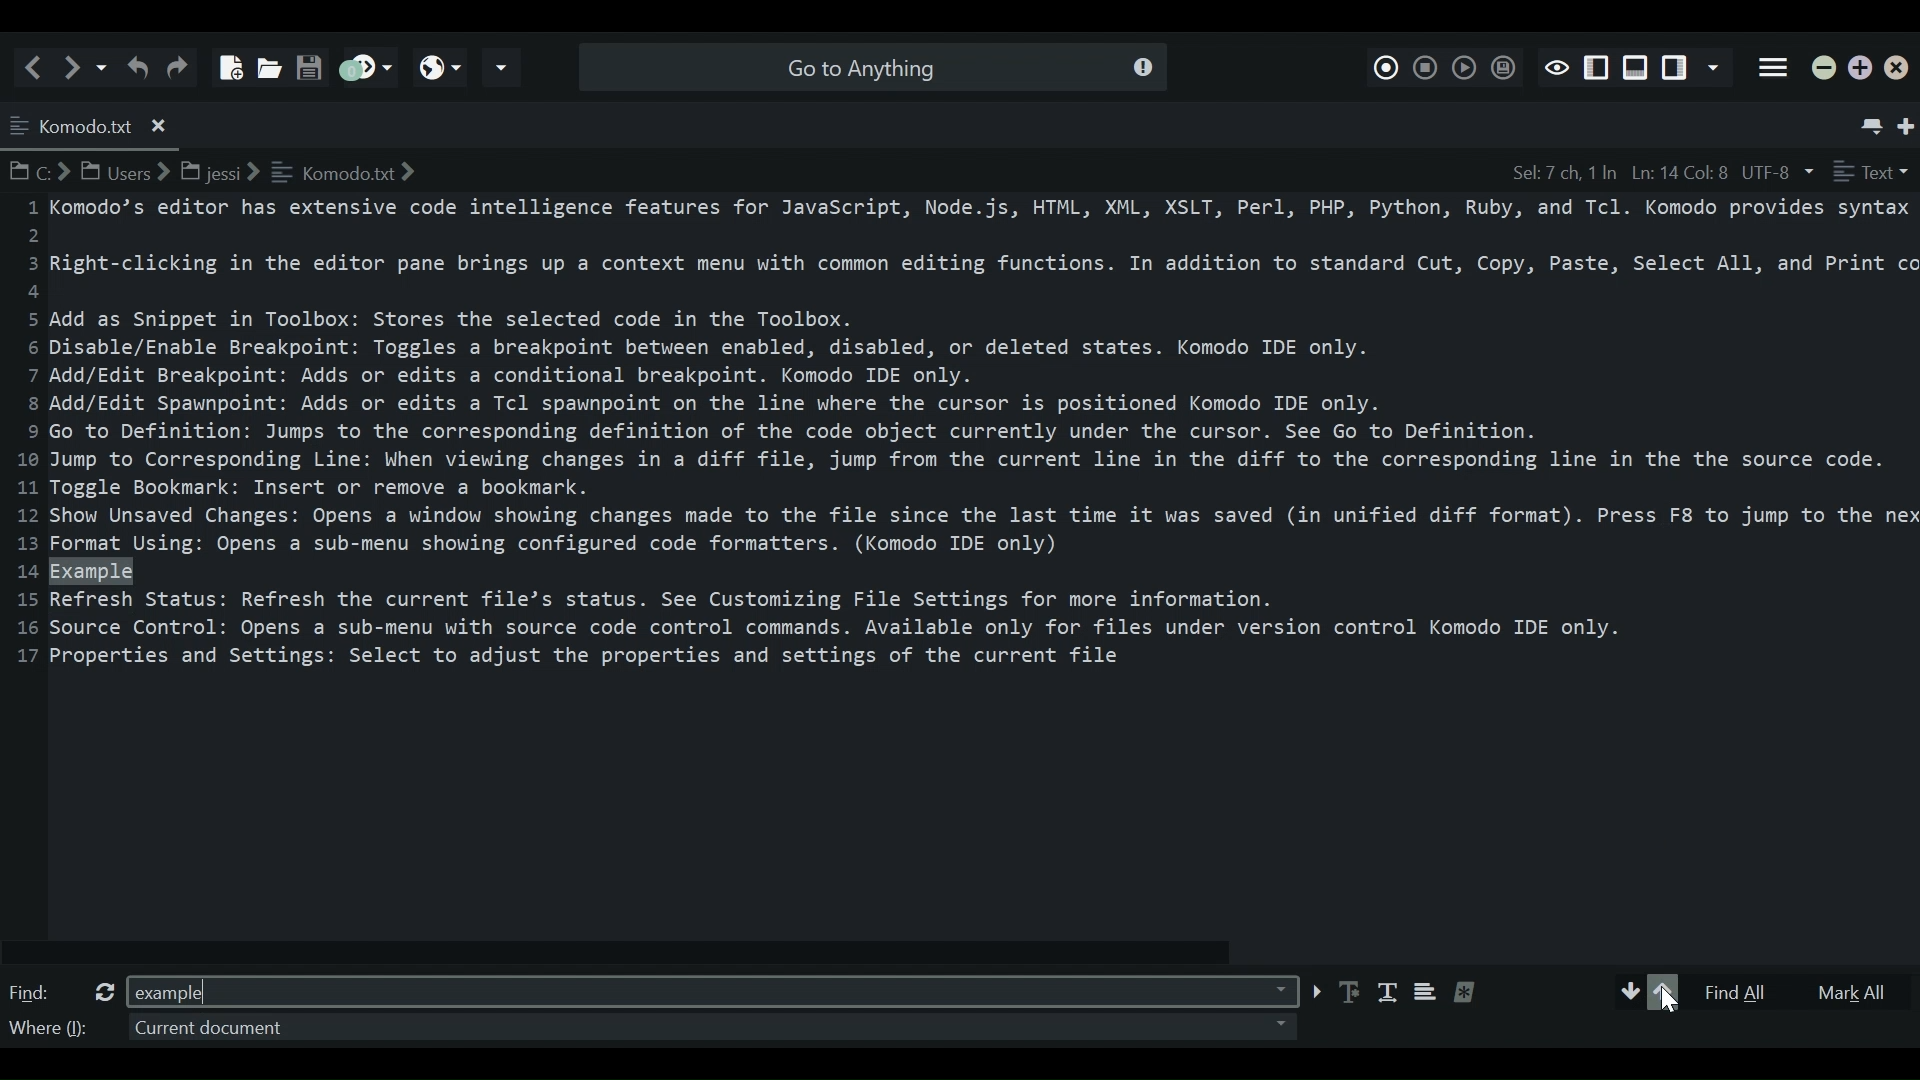 The image size is (1920, 1080). Describe the element at coordinates (103, 66) in the screenshot. I see `Recent locations` at that location.